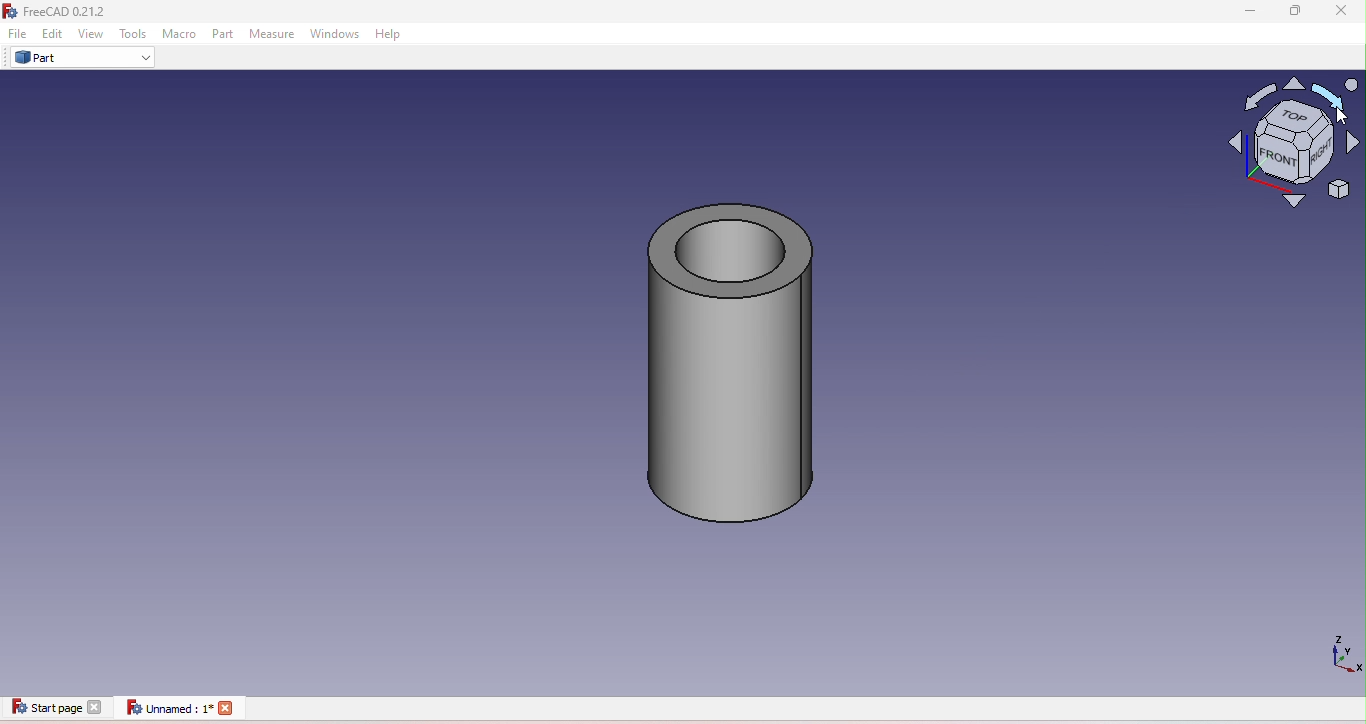 The image size is (1366, 724). What do you see at coordinates (392, 34) in the screenshot?
I see `Help` at bounding box center [392, 34].